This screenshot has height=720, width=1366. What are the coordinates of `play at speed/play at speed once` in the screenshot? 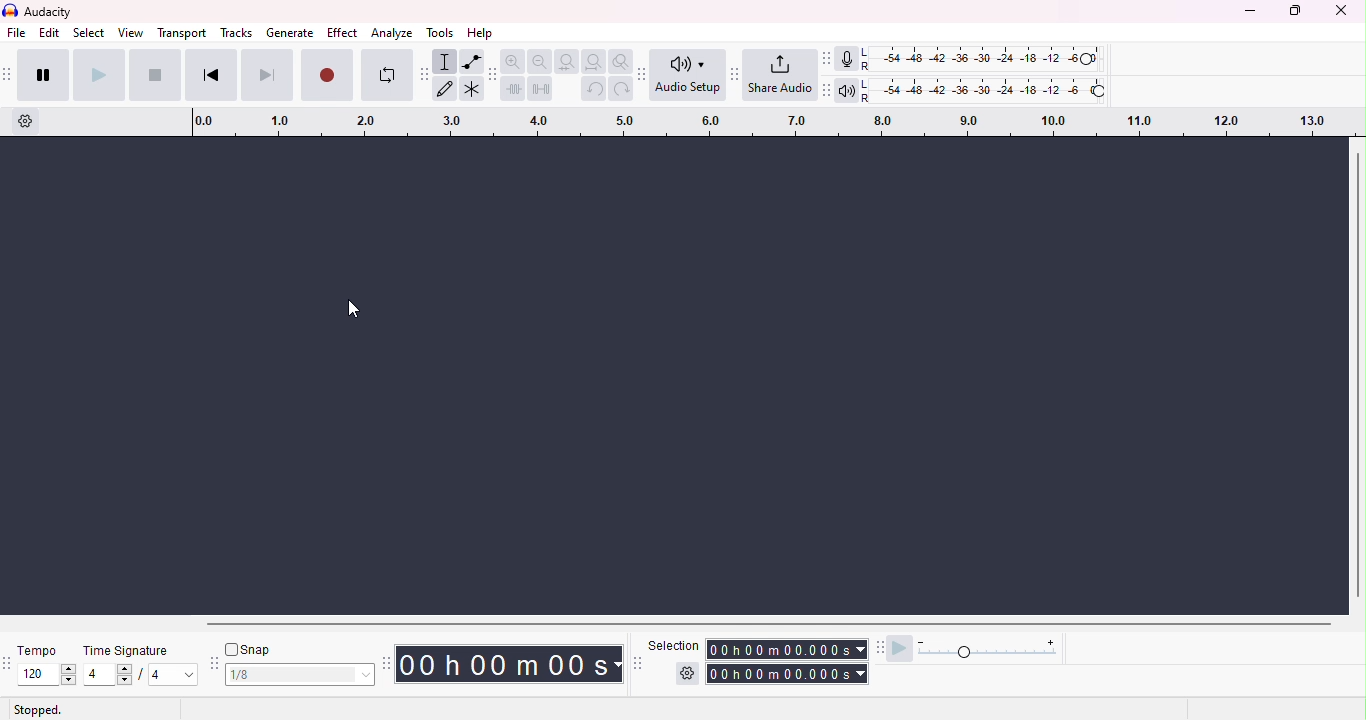 It's located at (904, 648).